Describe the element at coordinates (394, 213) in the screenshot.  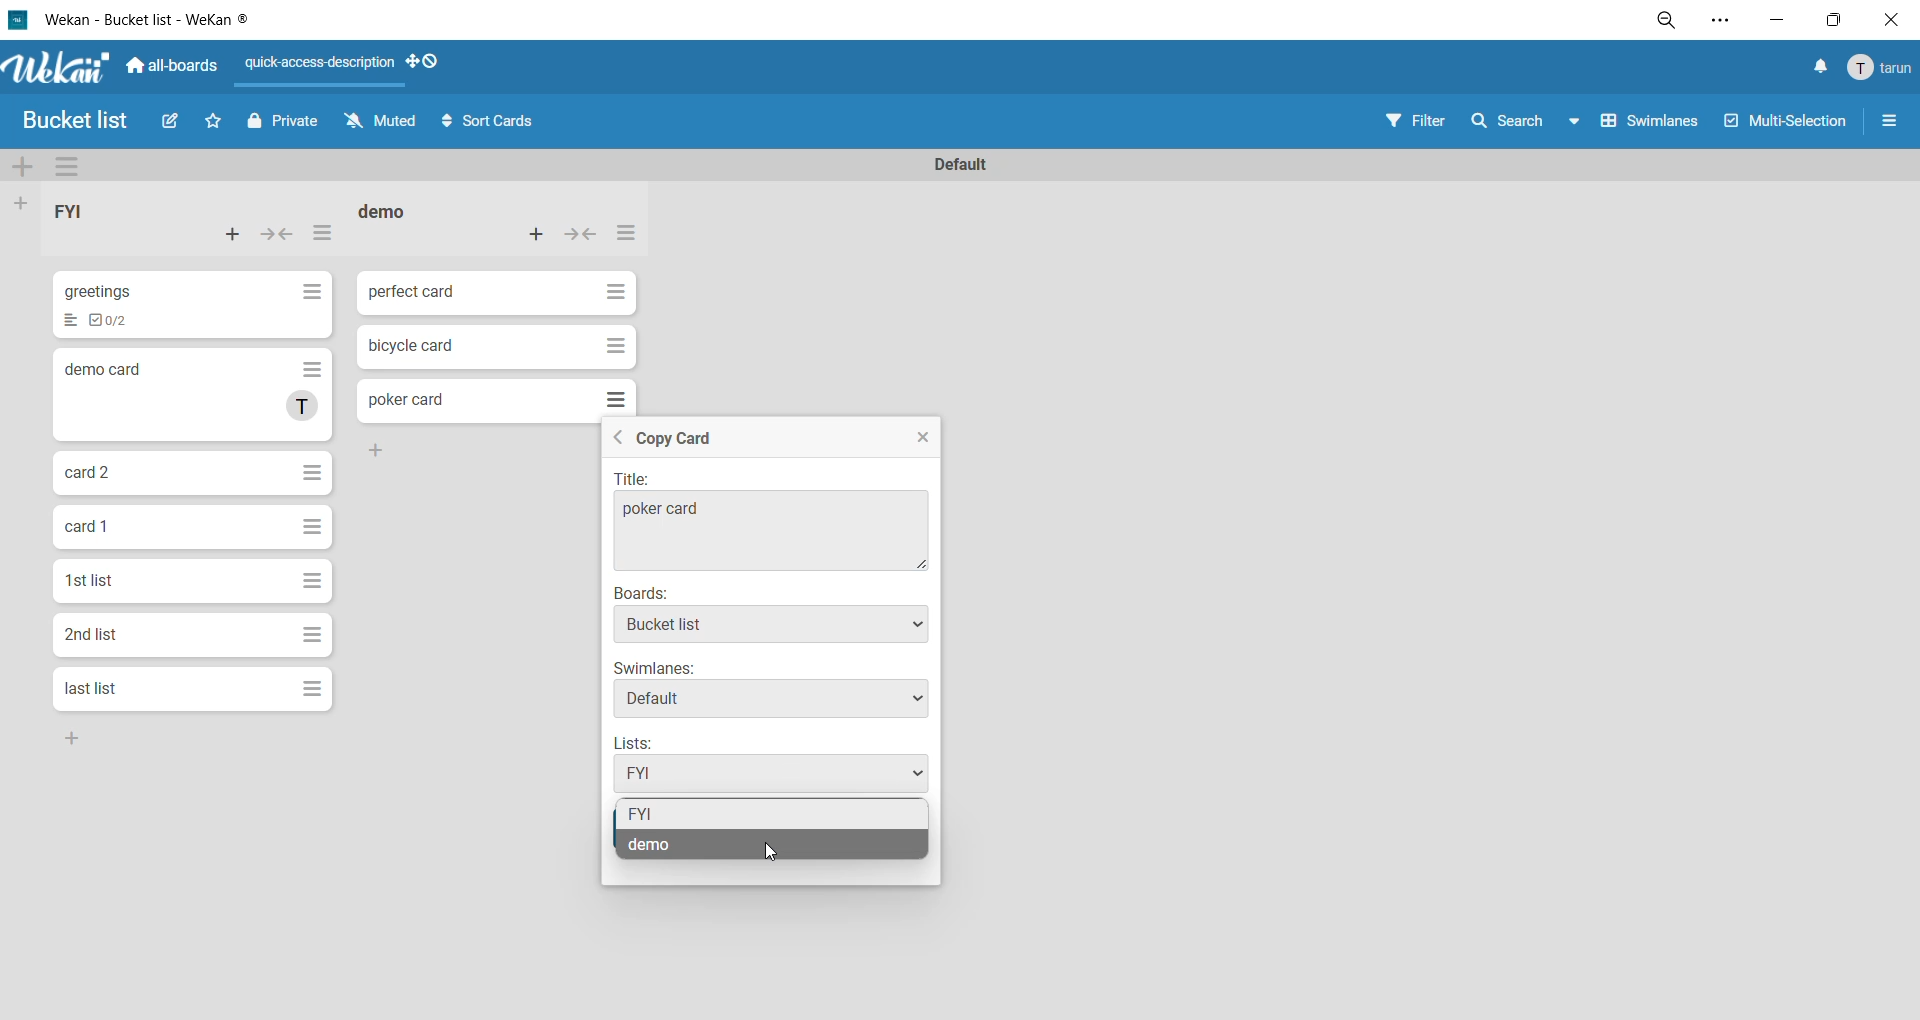
I see `list title ` at that location.